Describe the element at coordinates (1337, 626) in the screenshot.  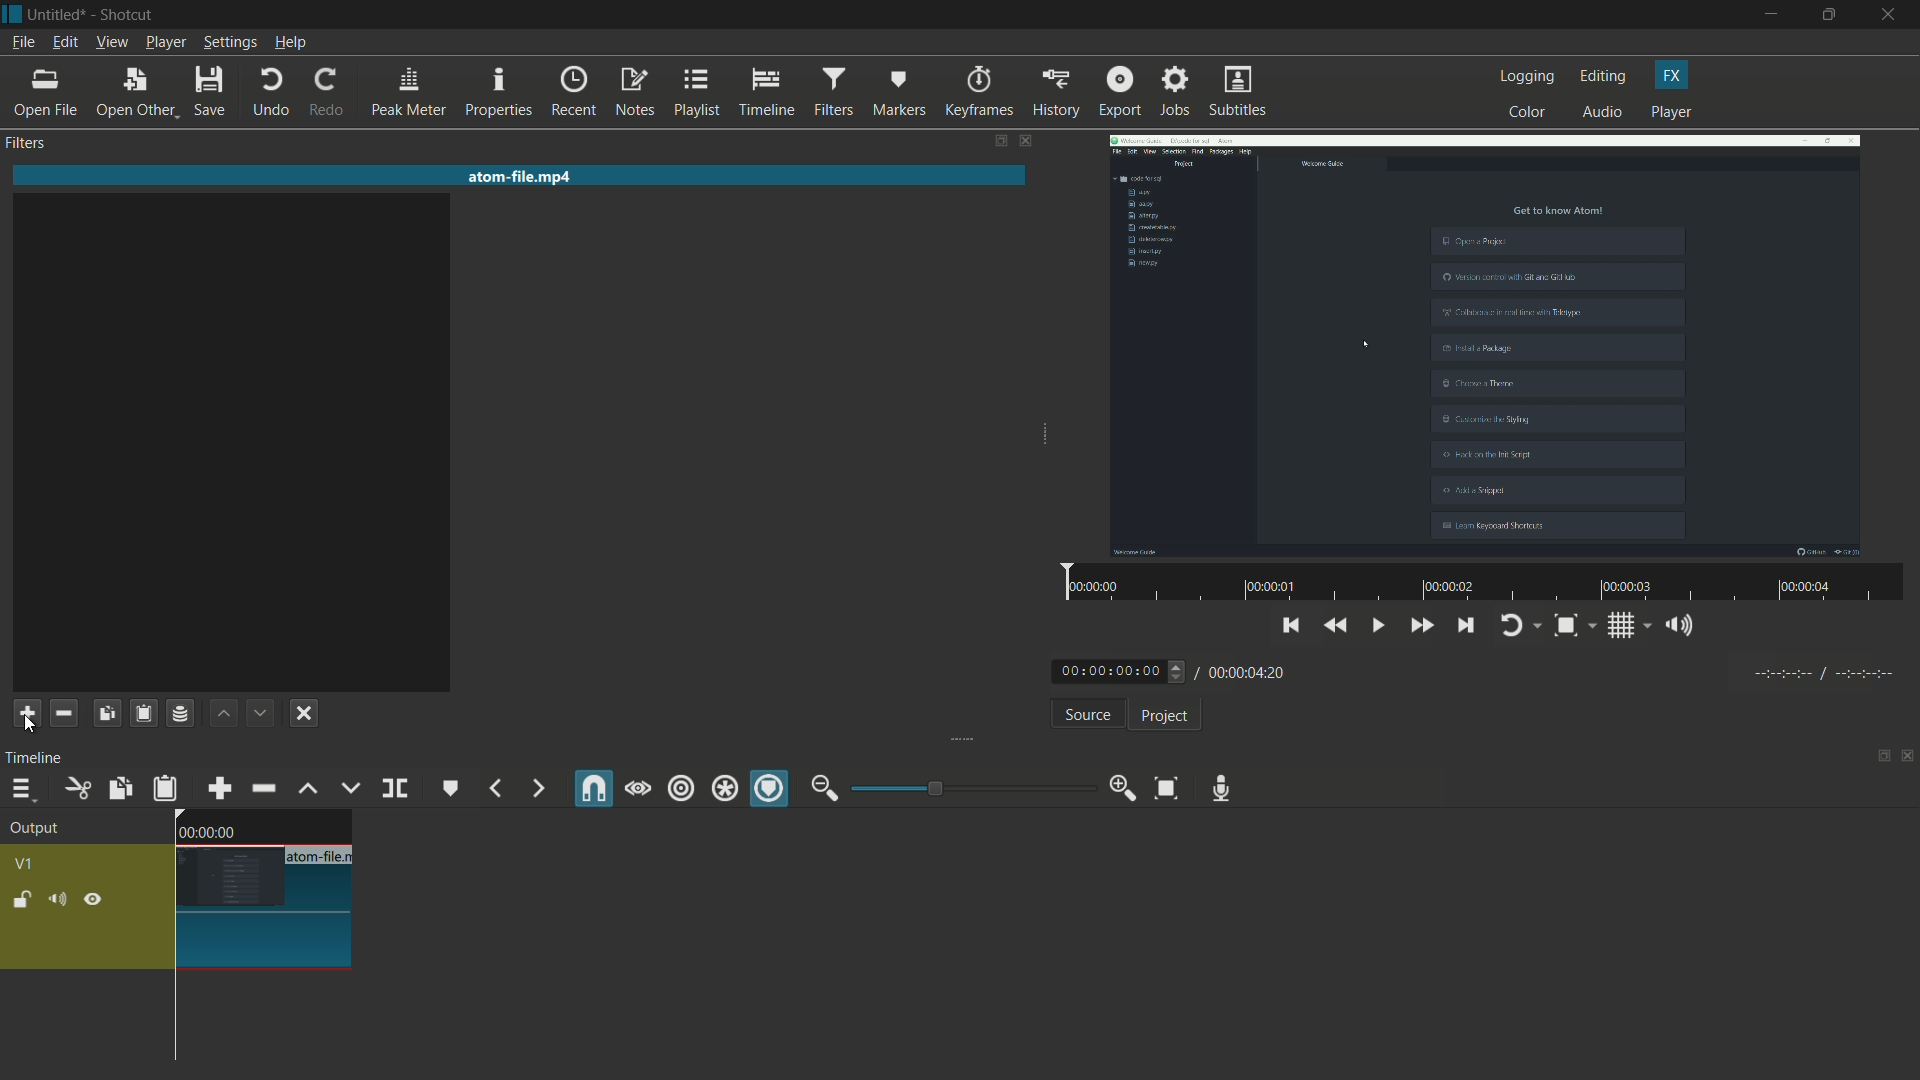
I see `play quickly backwards` at that location.